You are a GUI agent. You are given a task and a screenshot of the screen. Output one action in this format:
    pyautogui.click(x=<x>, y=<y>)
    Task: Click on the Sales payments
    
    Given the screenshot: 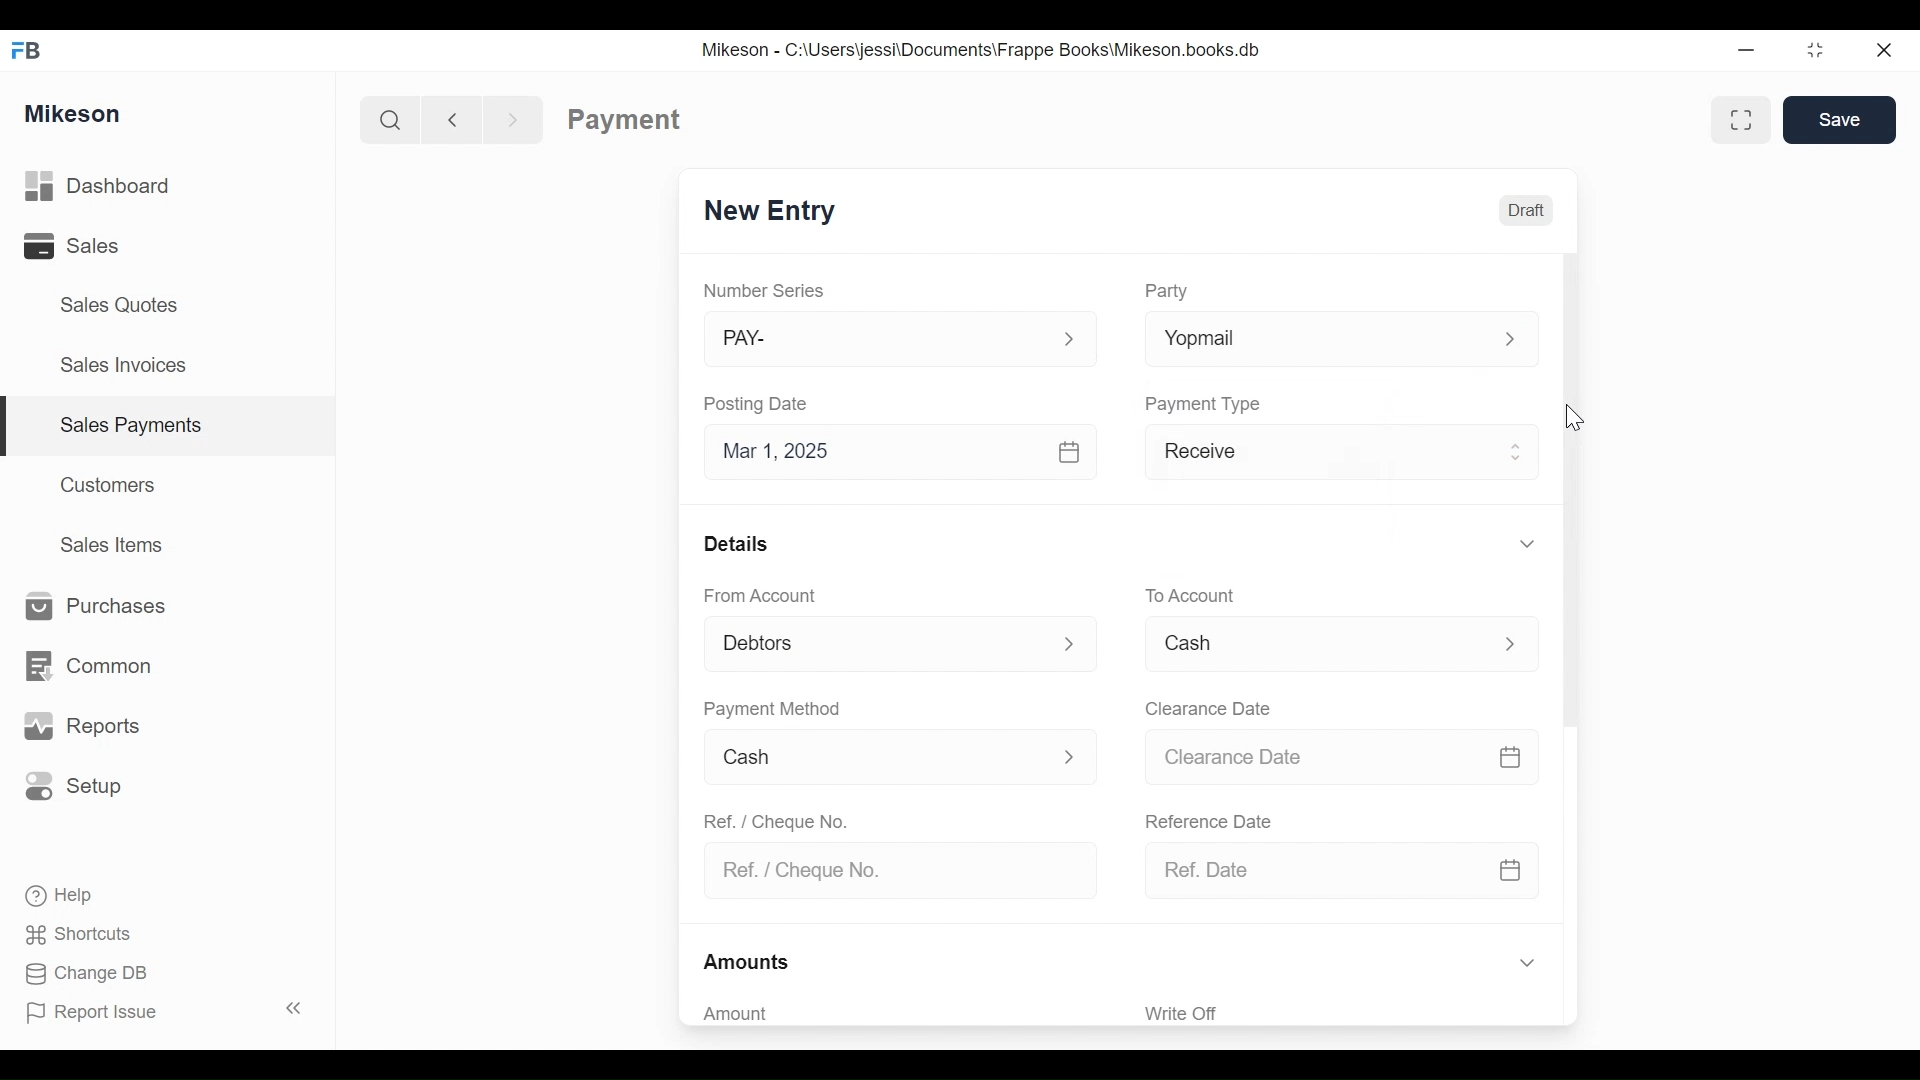 What is the action you would take?
    pyautogui.click(x=135, y=424)
    